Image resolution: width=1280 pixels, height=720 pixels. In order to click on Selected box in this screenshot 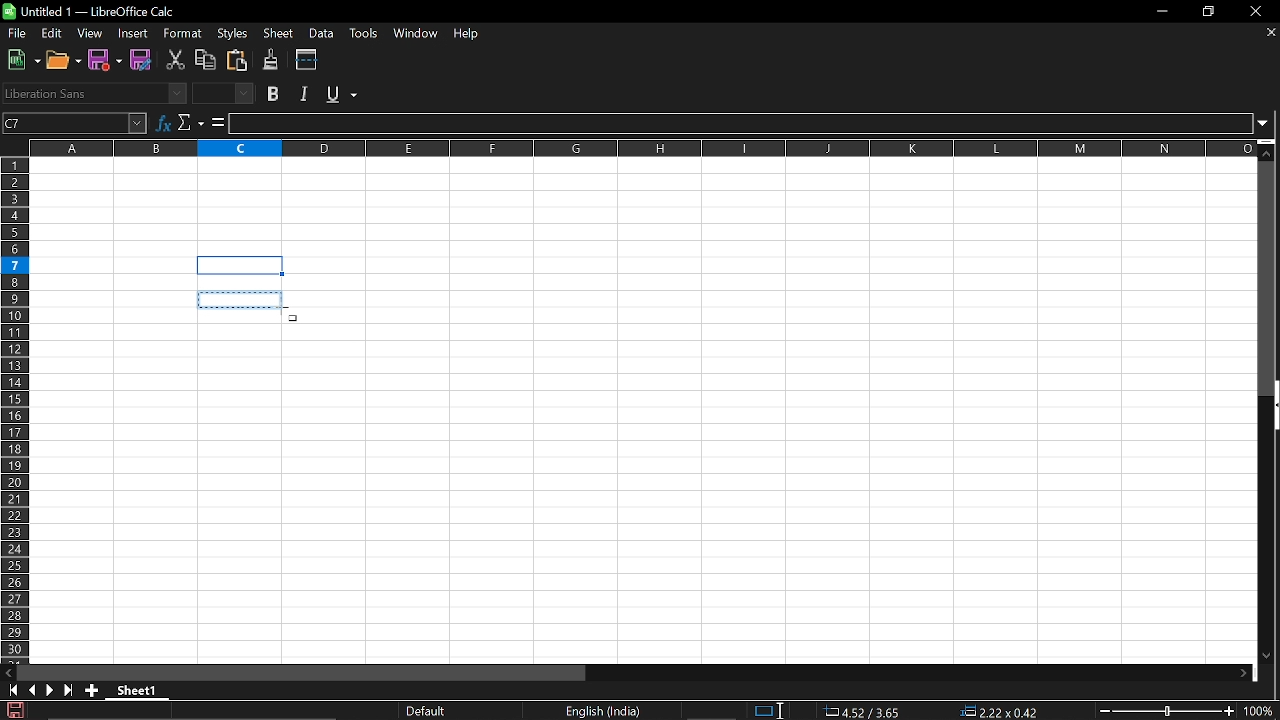, I will do `click(242, 299)`.